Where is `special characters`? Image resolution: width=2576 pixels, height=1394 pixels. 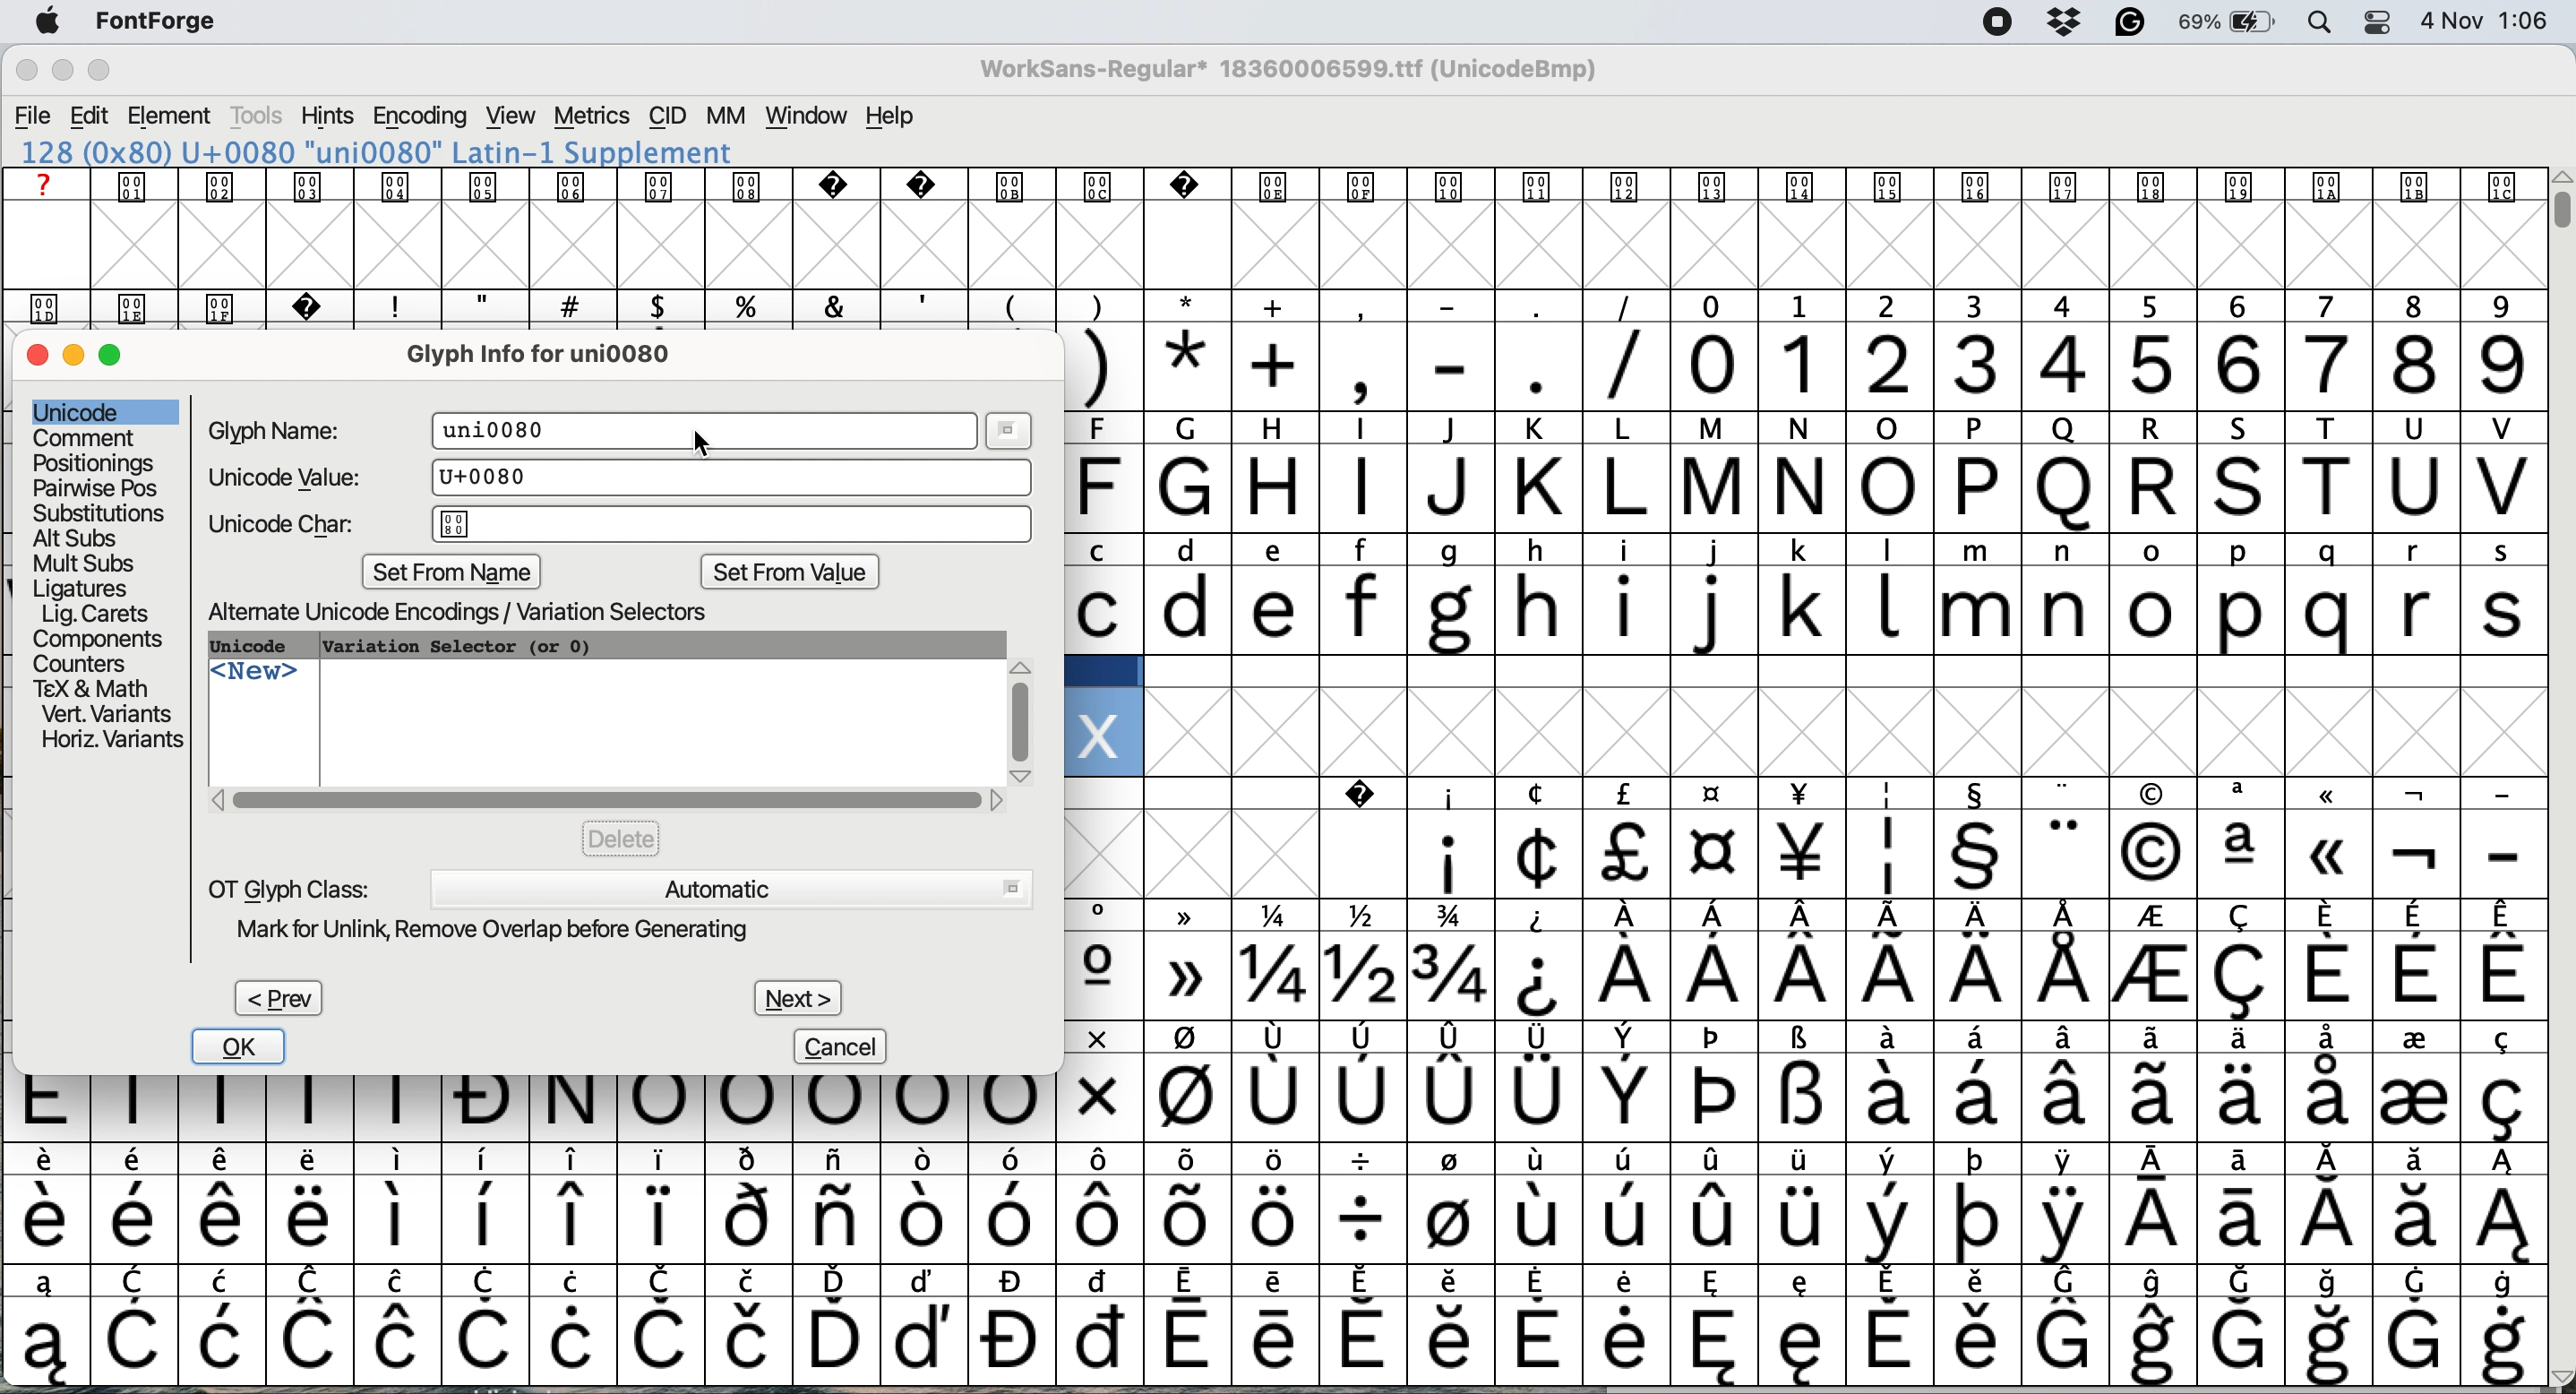
special characters is located at coordinates (1269, 1340).